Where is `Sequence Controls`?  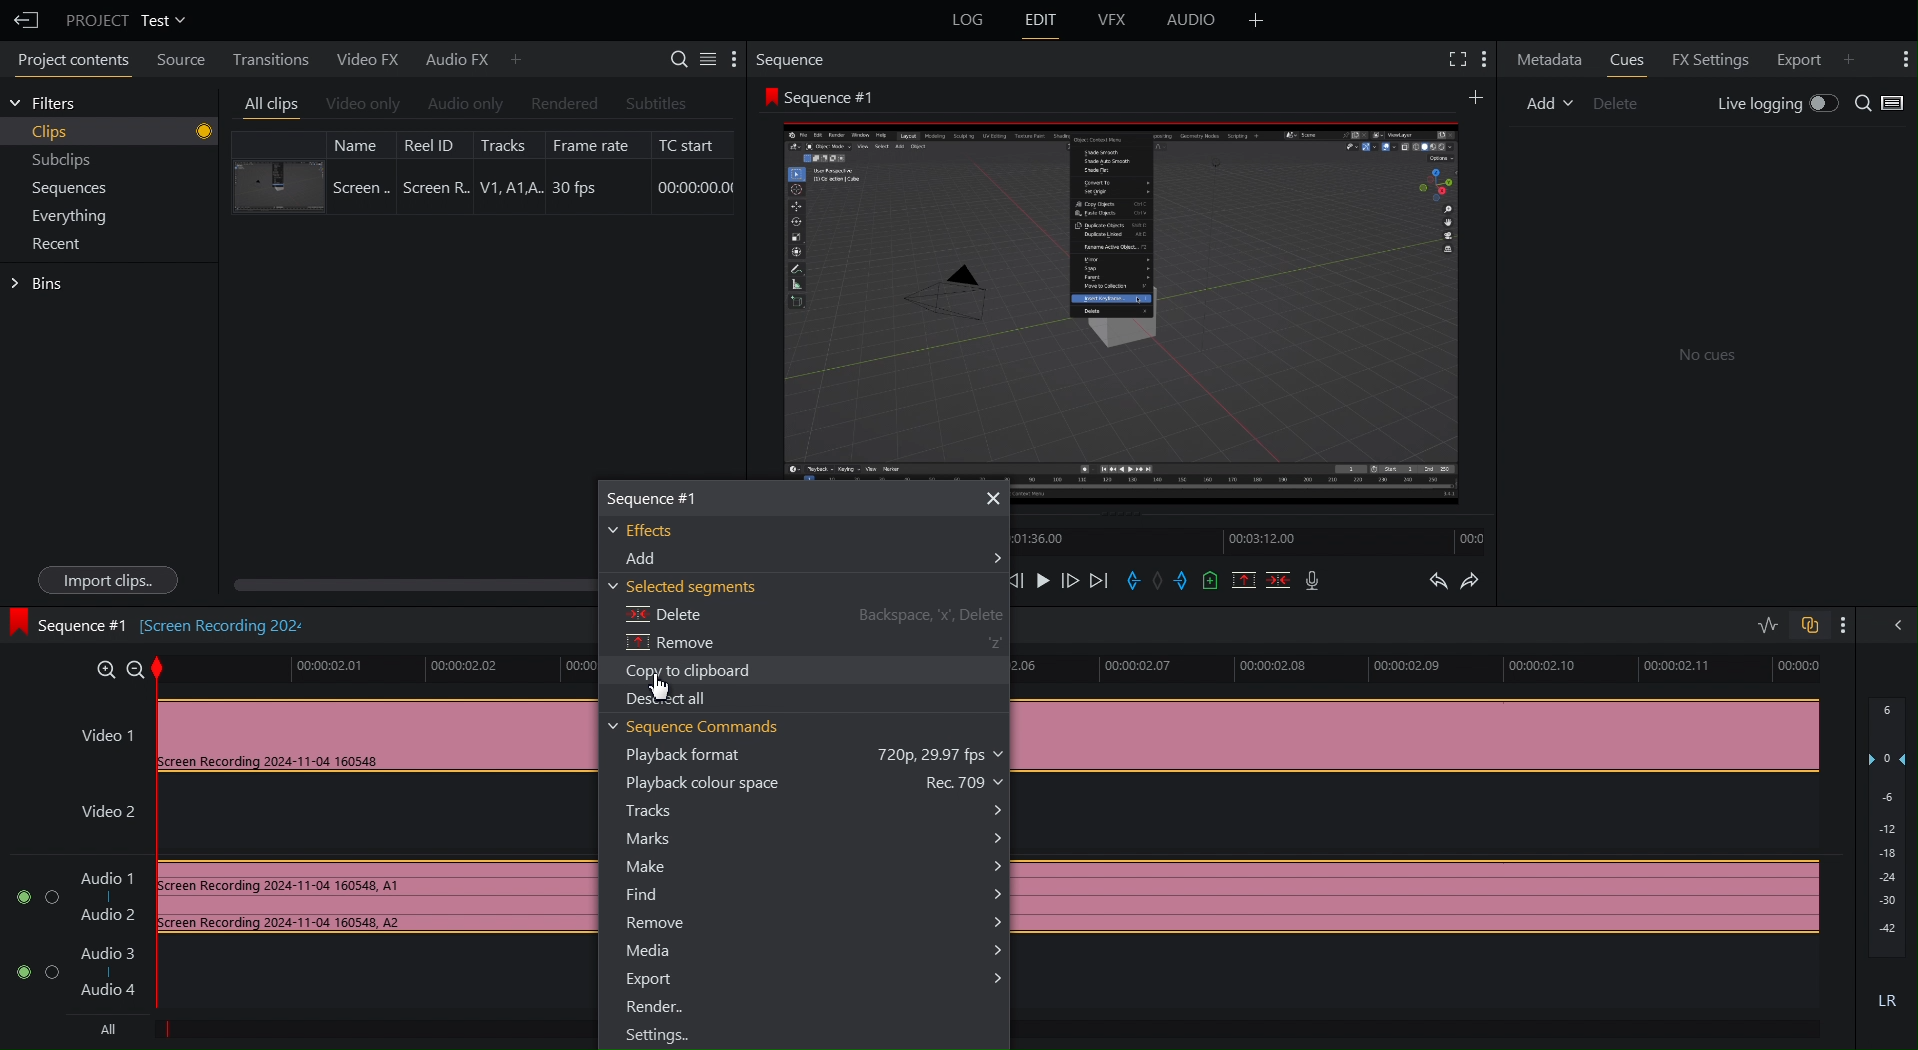
Sequence Controls is located at coordinates (1172, 582).